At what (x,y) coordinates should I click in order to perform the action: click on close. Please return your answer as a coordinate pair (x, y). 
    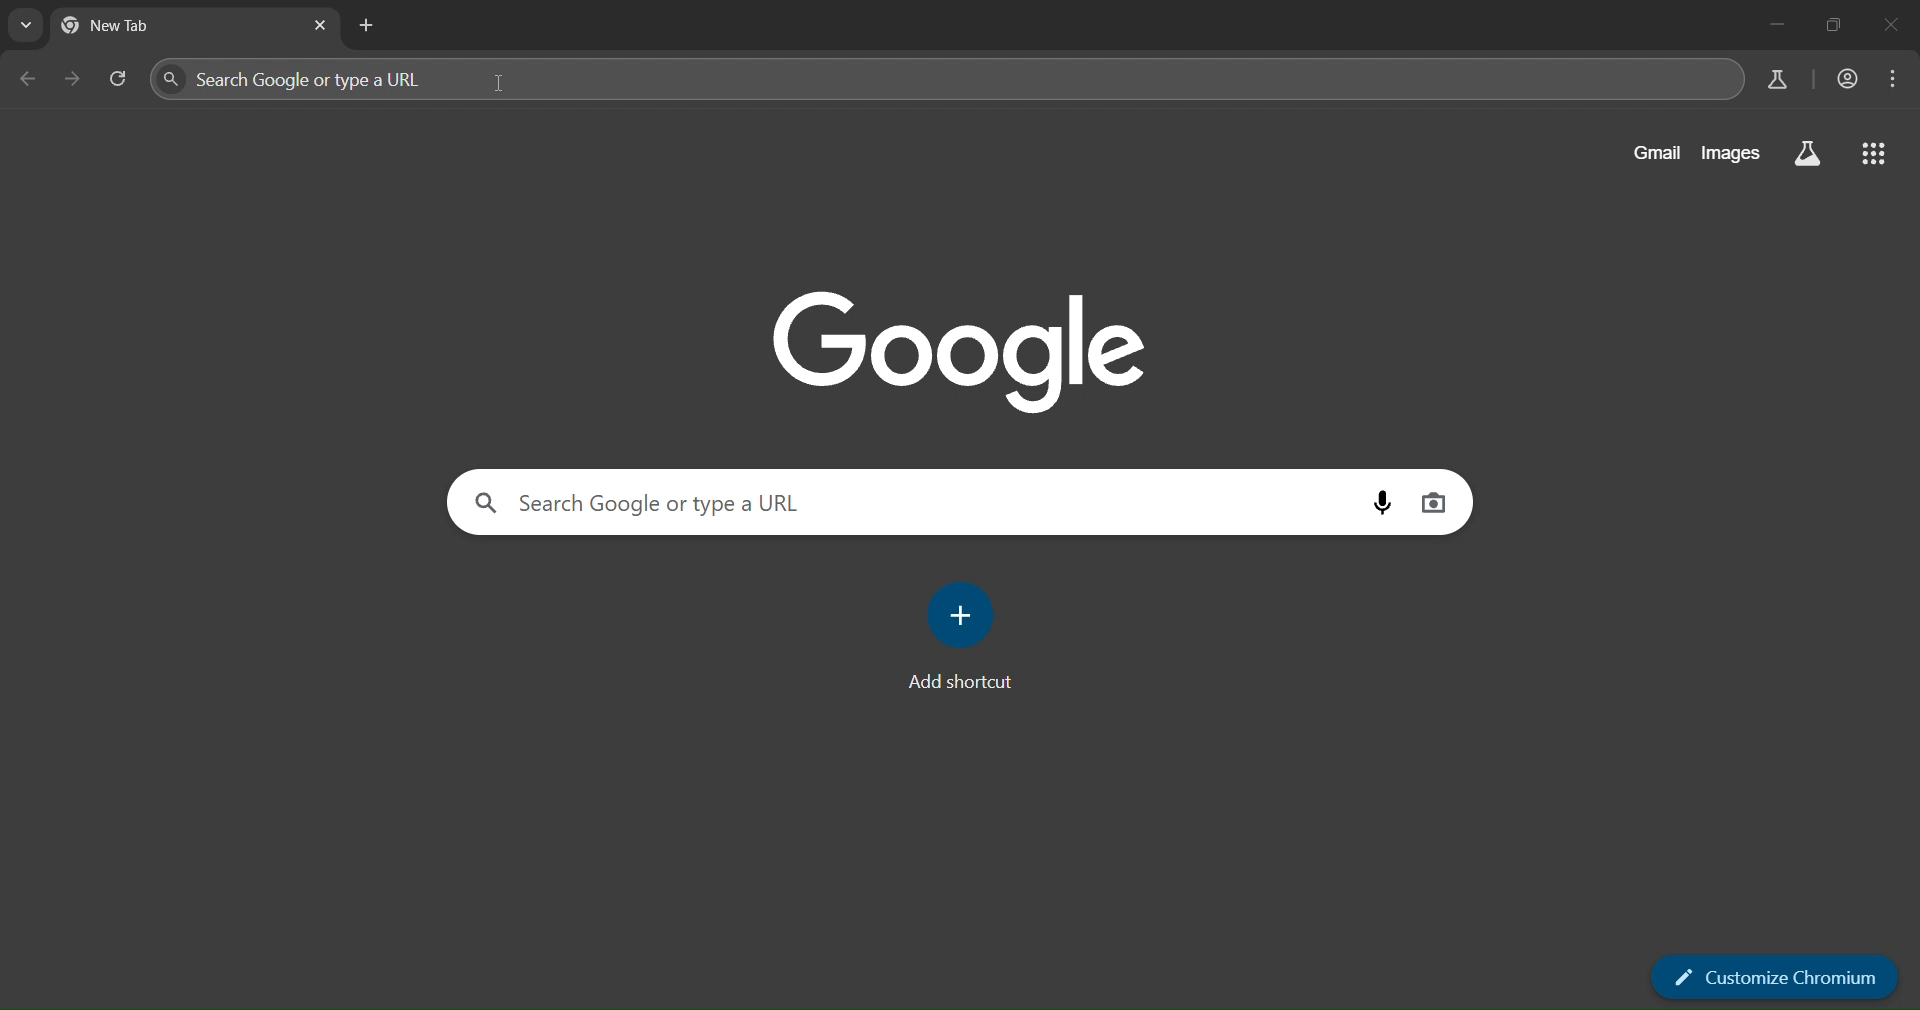
    Looking at the image, I should click on (1893, 27).